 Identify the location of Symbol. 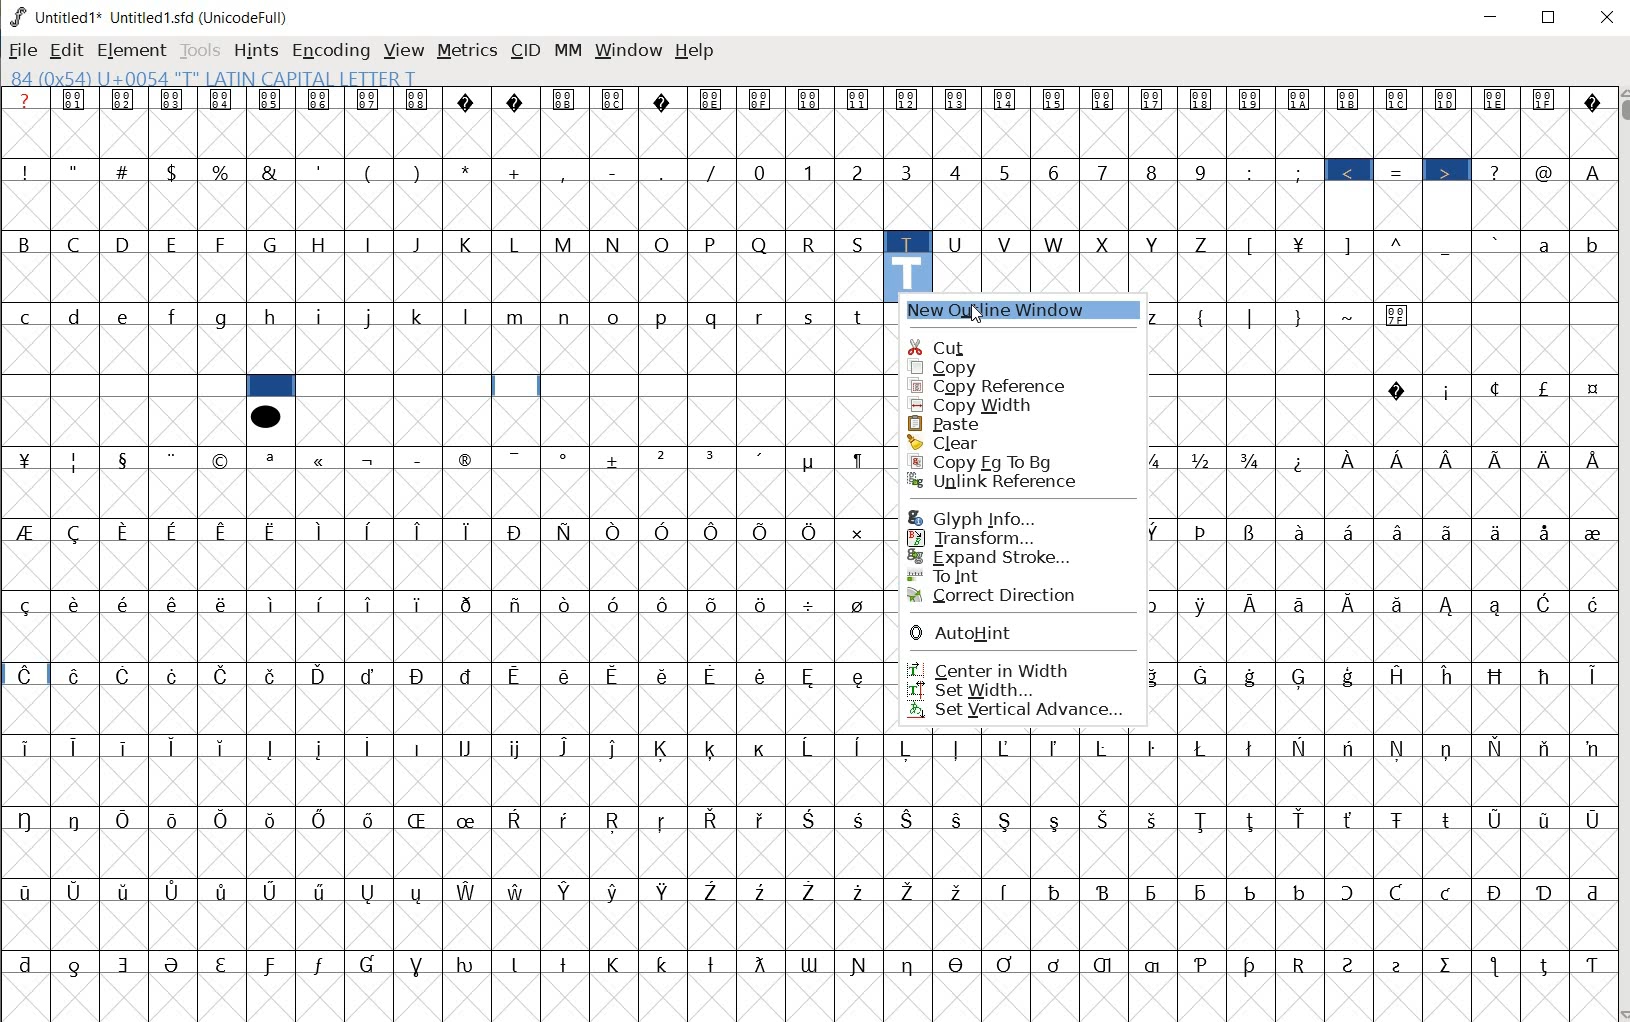
(861, 818).